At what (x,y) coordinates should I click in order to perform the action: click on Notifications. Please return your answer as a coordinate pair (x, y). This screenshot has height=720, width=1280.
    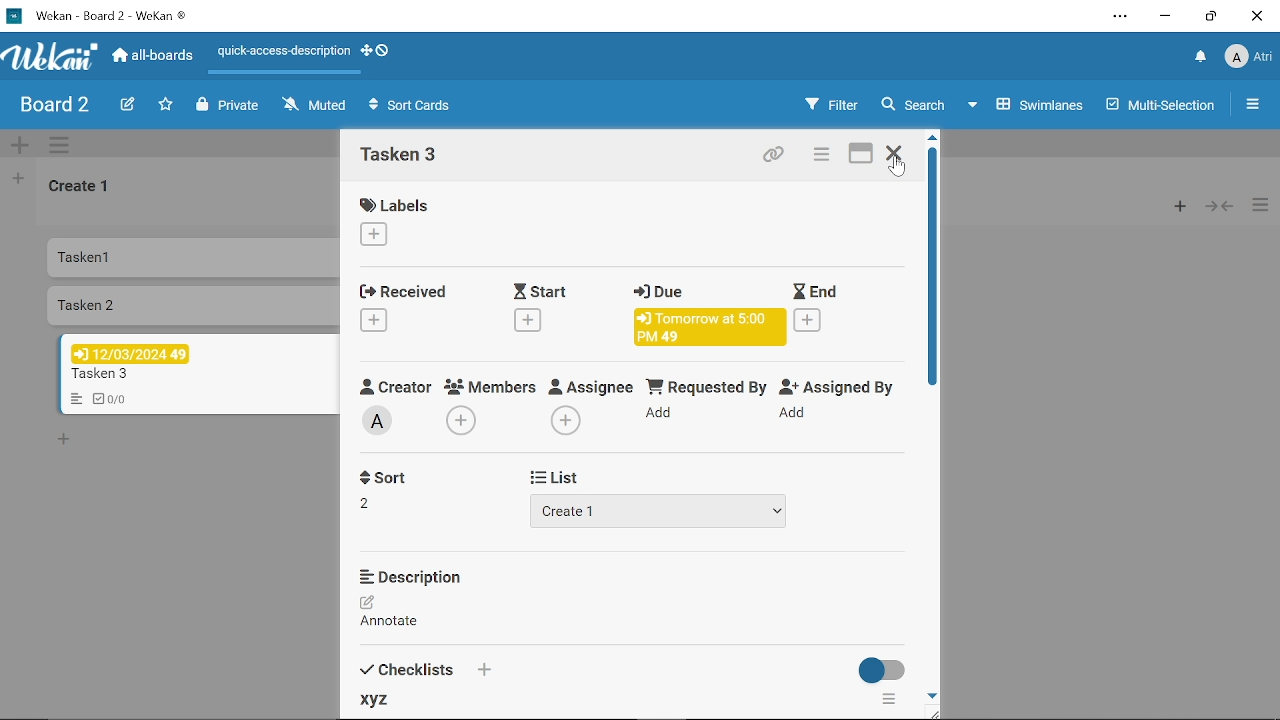
    Looking at the image, I should click on (1202, 54).